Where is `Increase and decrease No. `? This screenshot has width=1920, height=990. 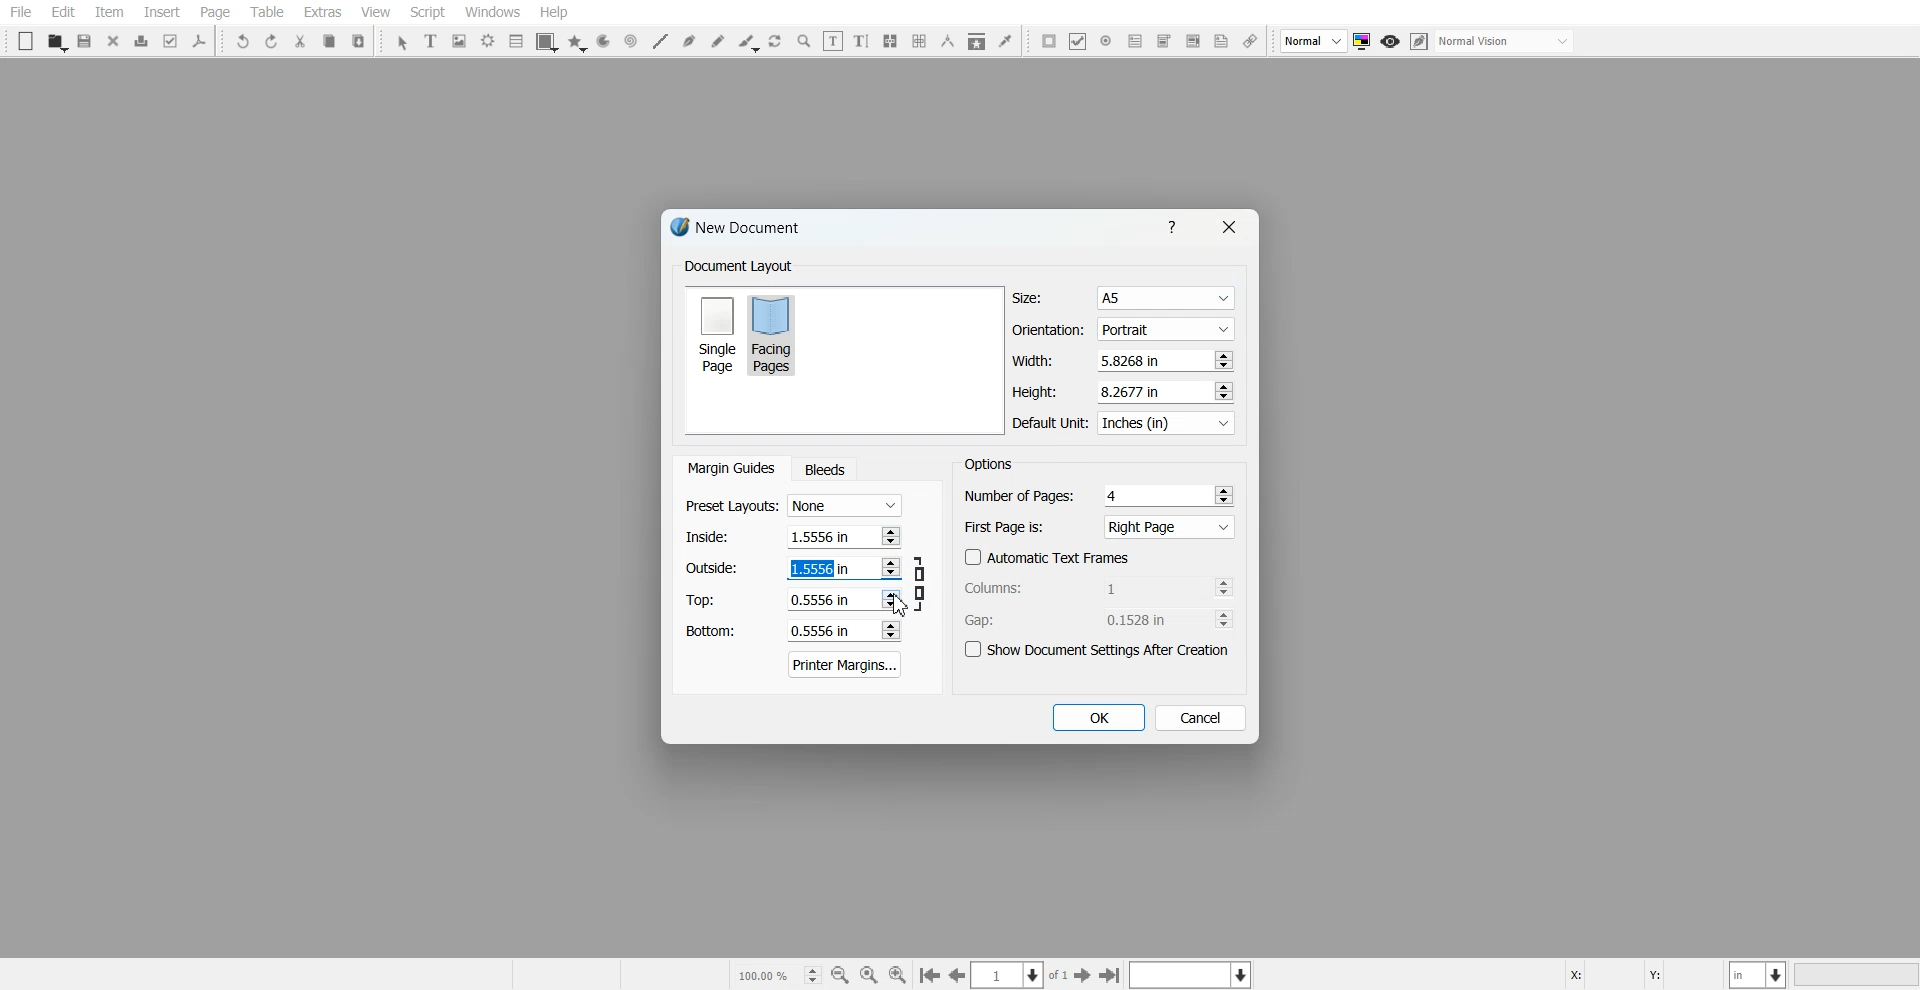 Increase and decrease No.  is located at coordinates (1224, 619).